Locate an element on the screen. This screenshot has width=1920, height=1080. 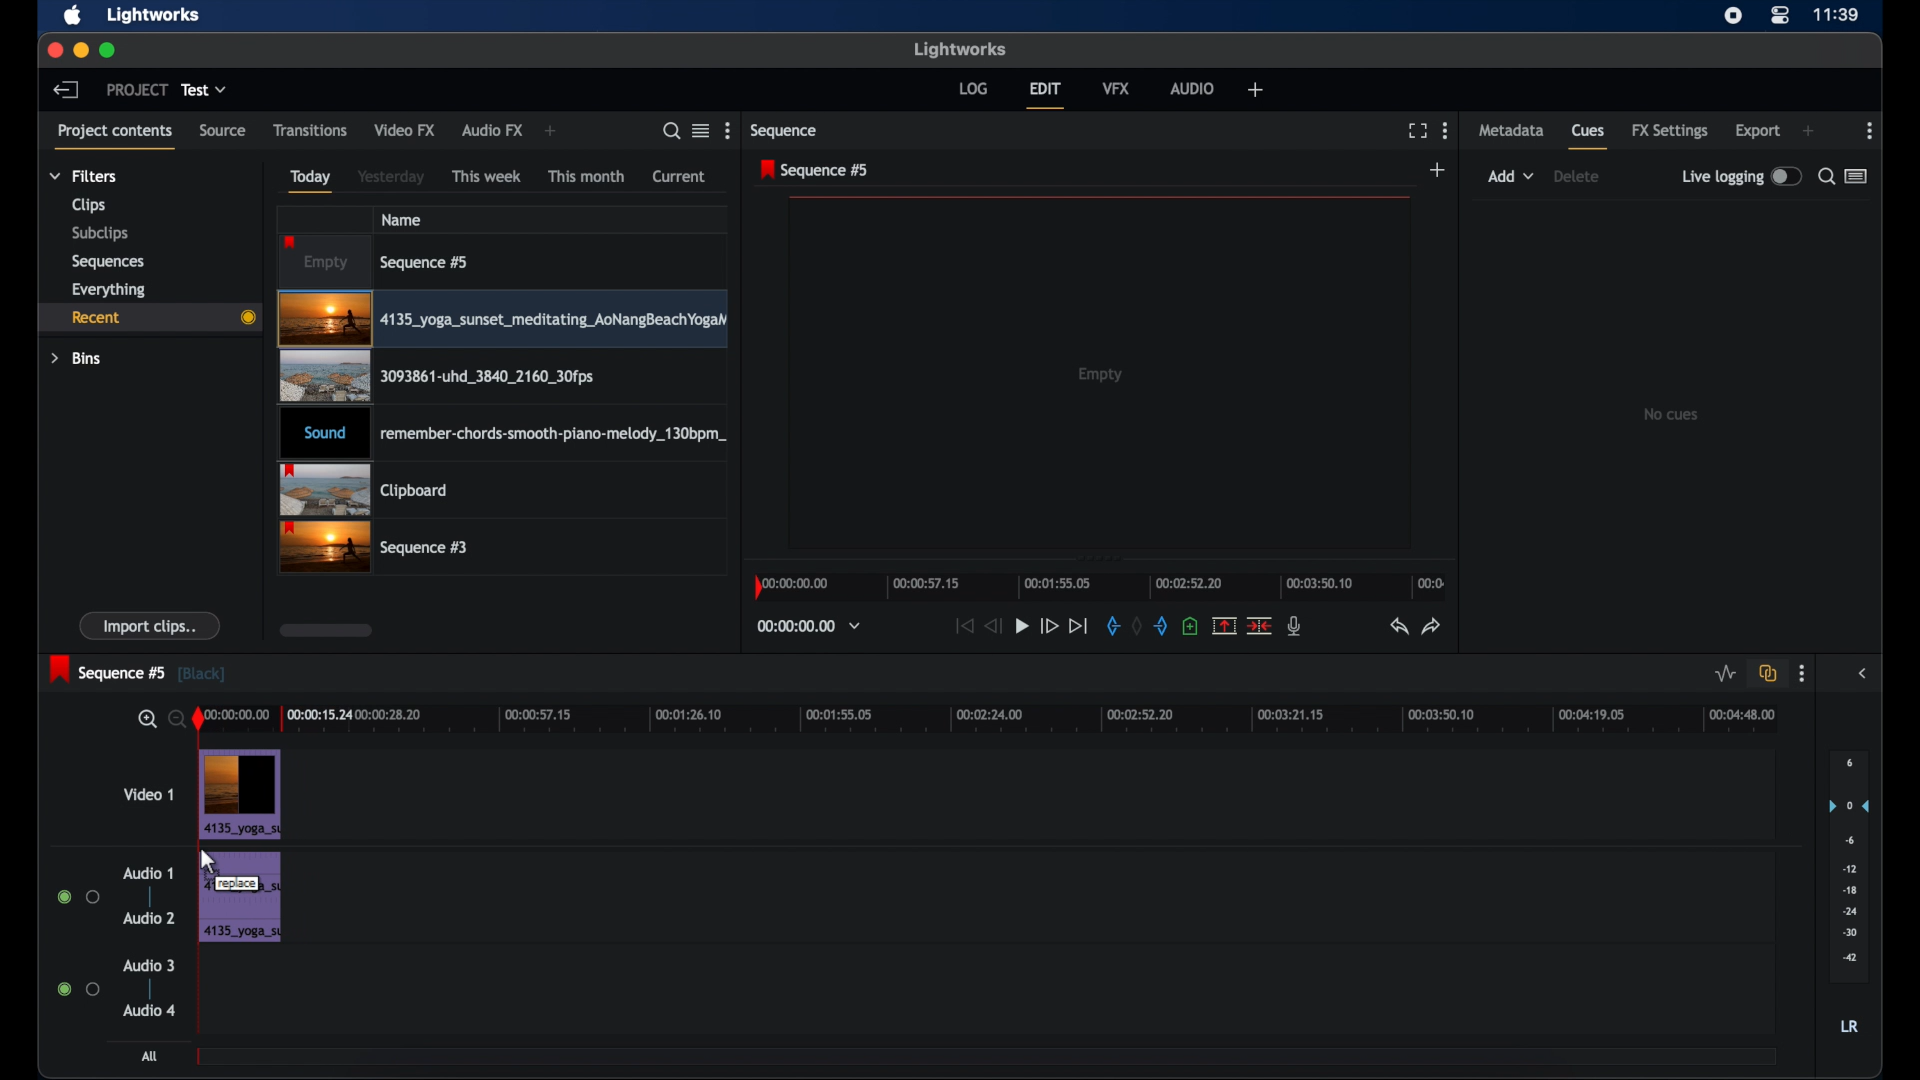
rewind is located at coordinates (994, 625).